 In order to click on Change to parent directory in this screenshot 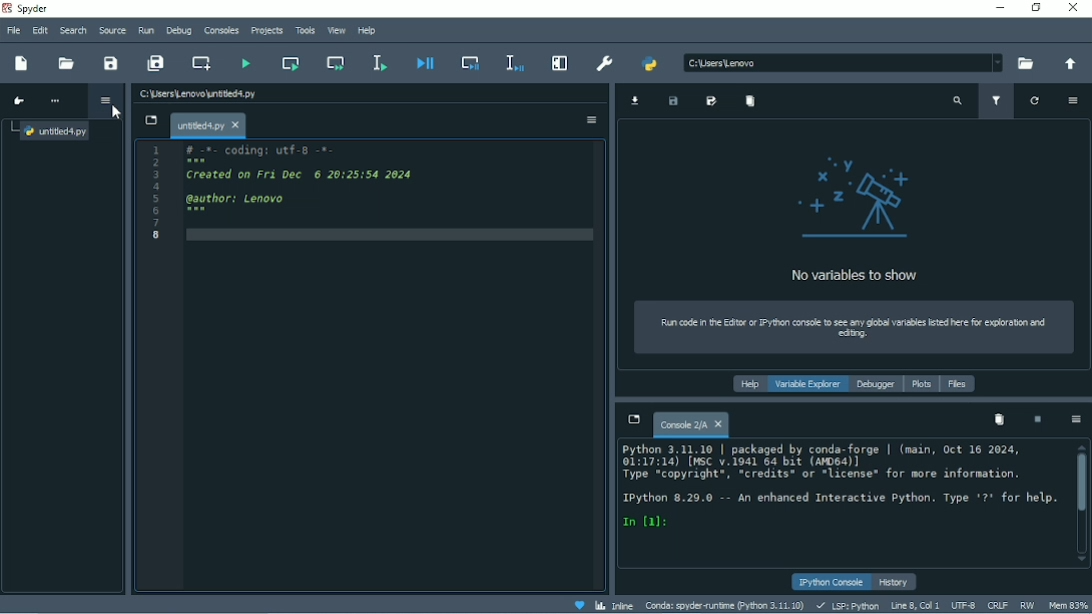, I will do `click(1069, 64)`.